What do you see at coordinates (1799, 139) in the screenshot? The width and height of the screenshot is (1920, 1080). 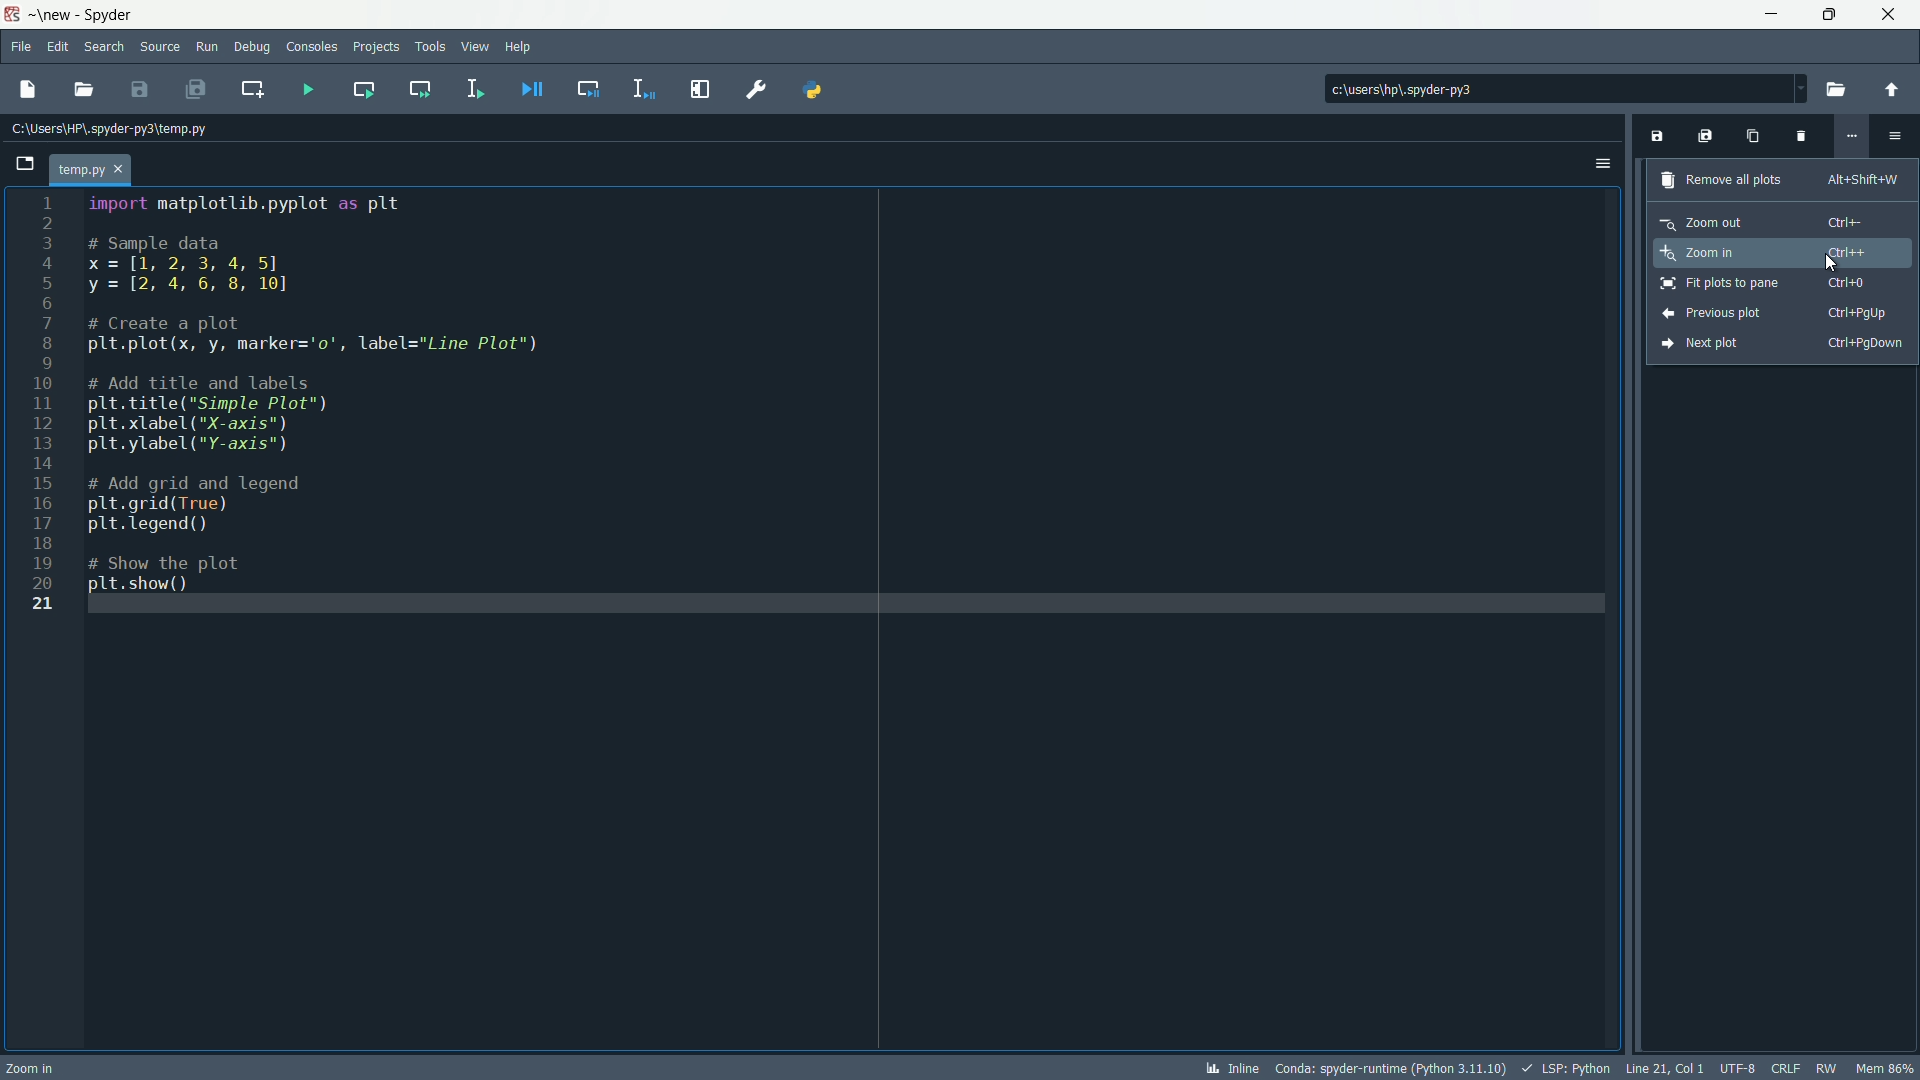 I see `remove plot` at bounding box center [1799, 139].